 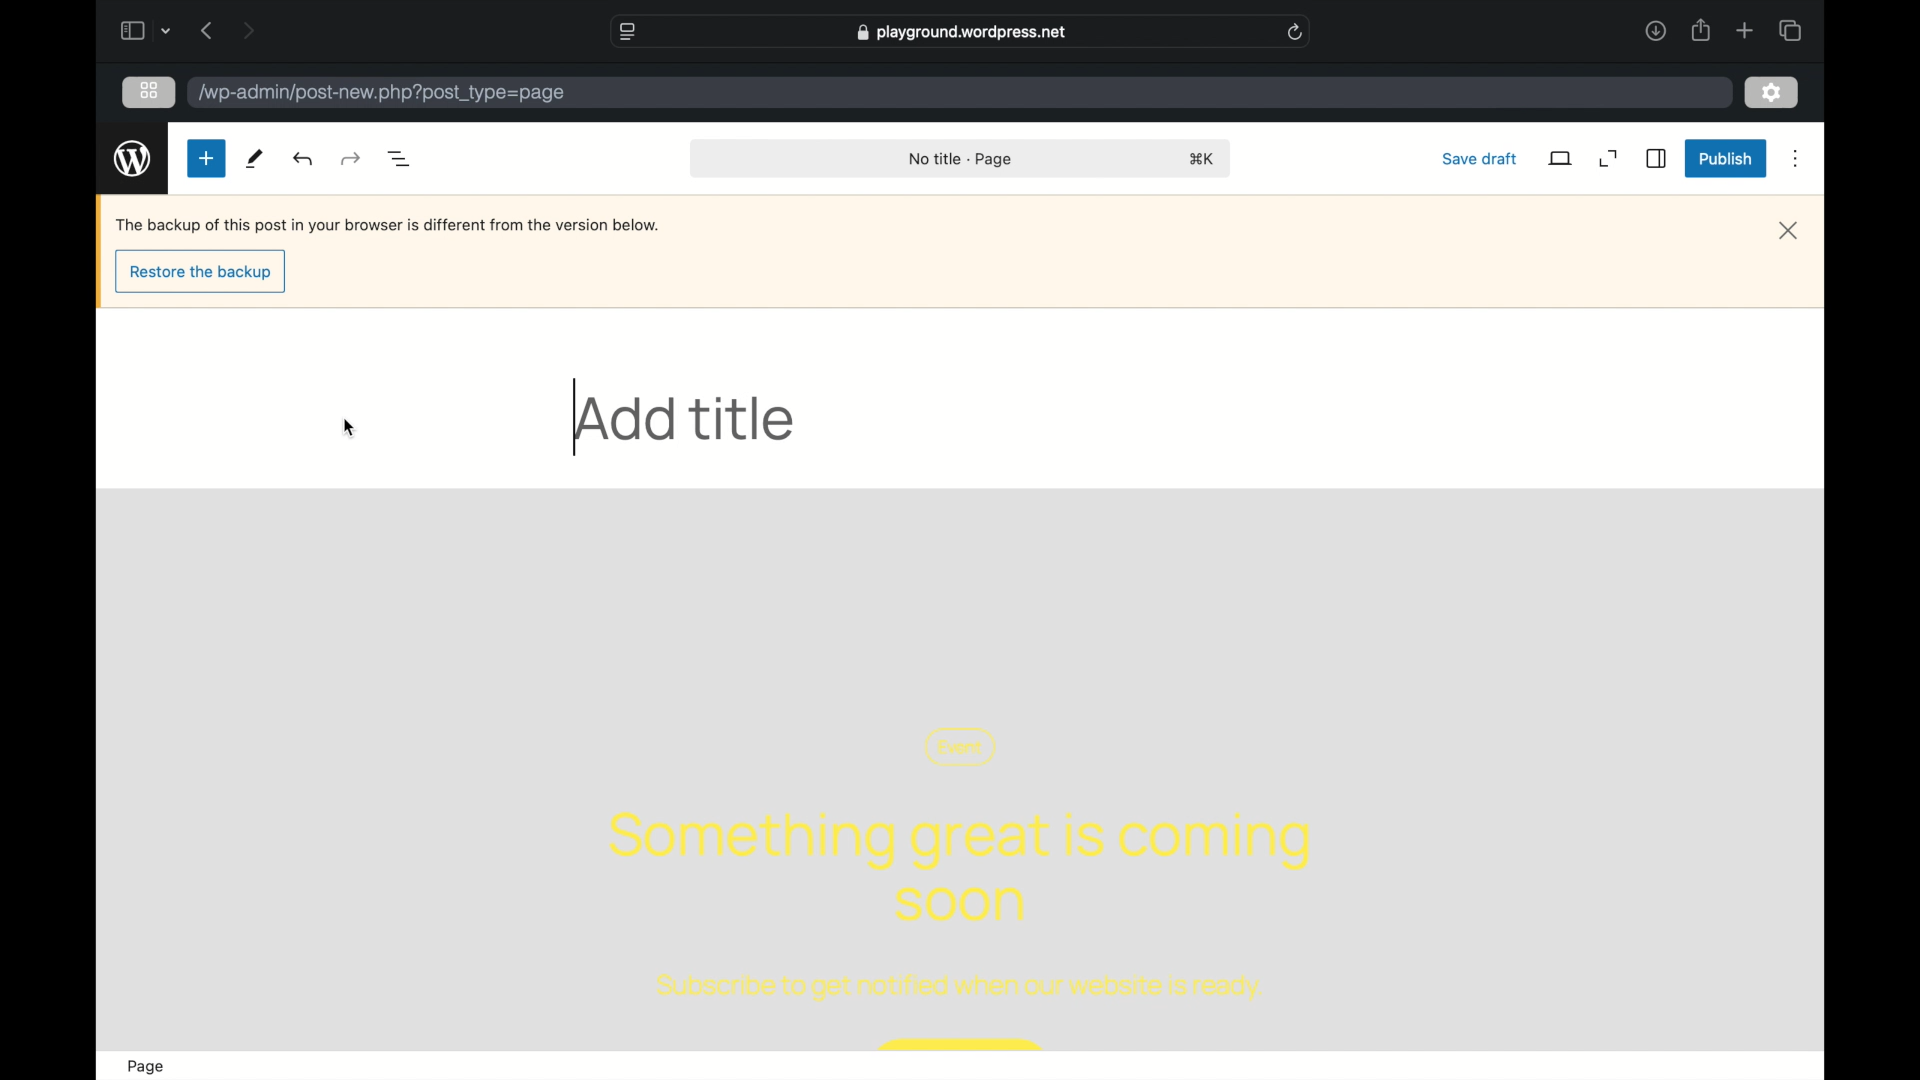 I want to click on show tab overview, so click(x=1789, y=30).